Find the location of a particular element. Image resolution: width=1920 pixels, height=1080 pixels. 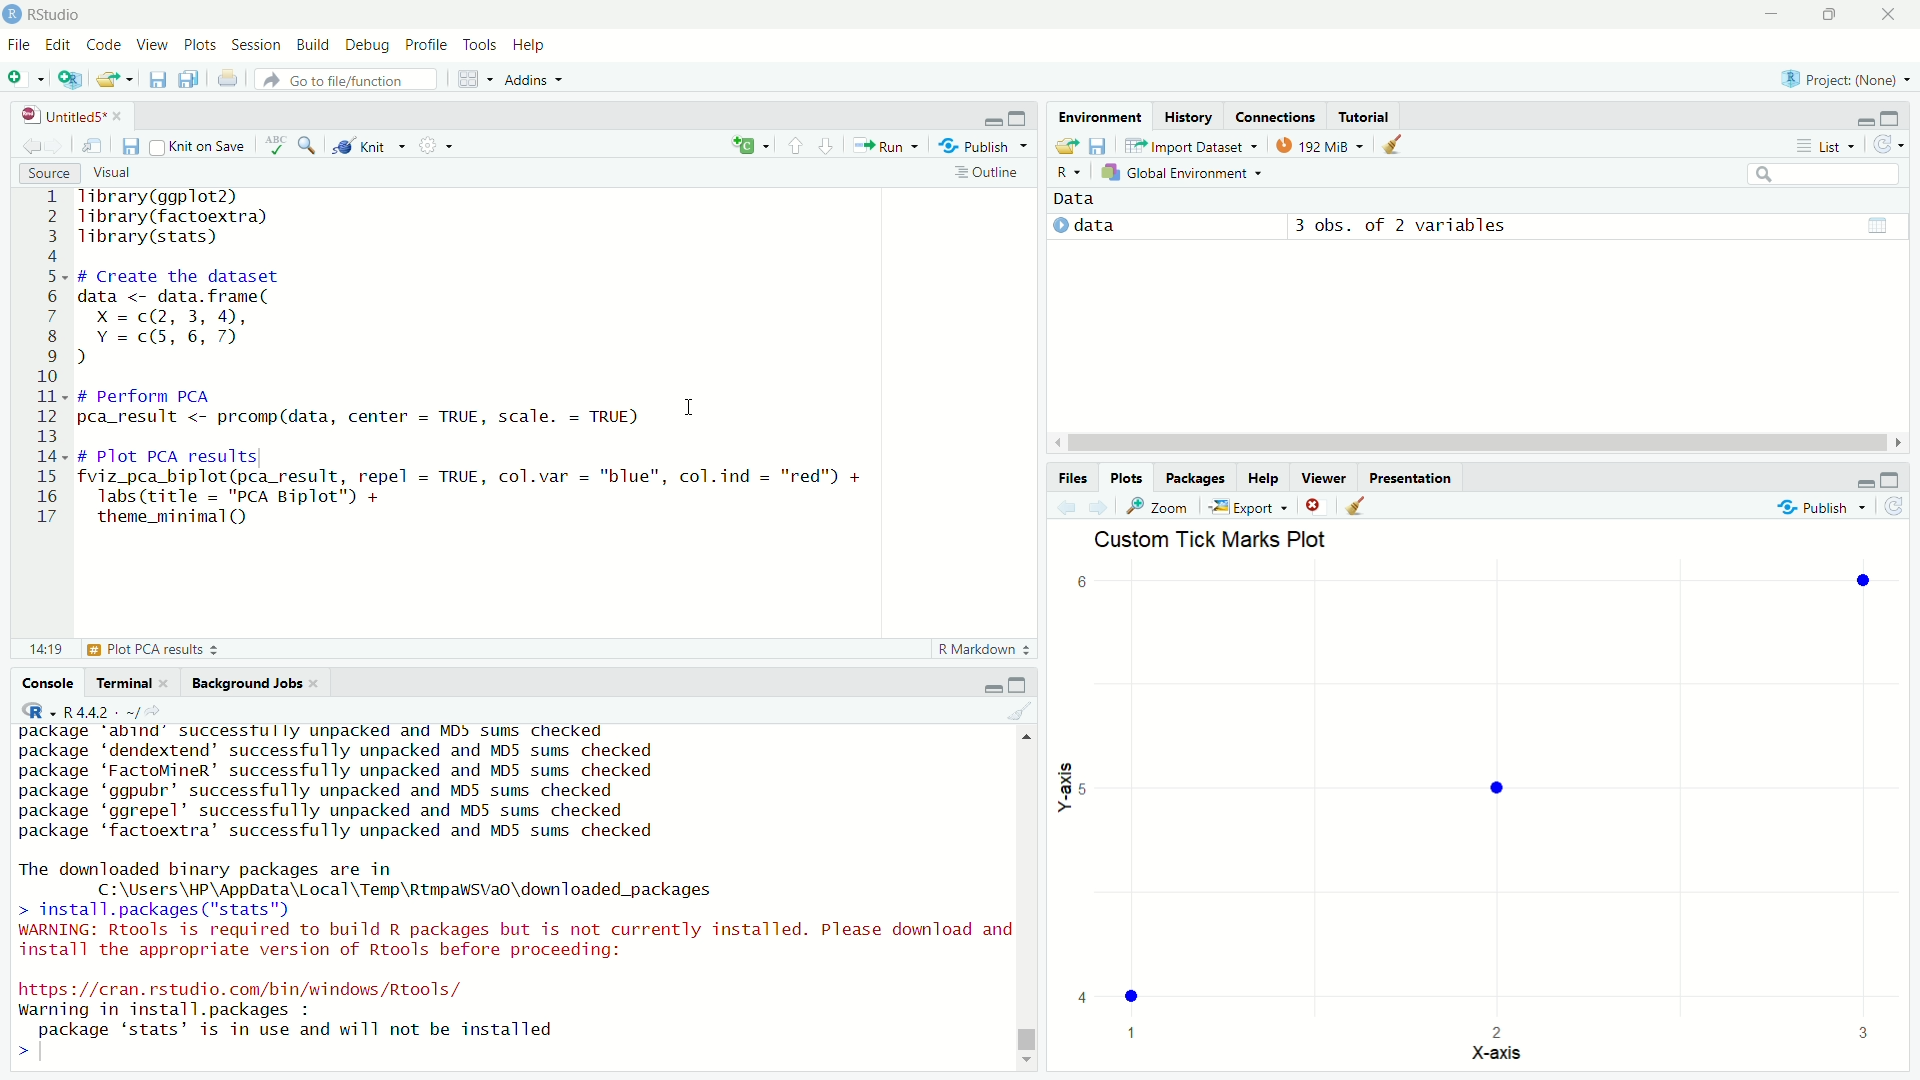

publish is located at coordinates (1822, 504).